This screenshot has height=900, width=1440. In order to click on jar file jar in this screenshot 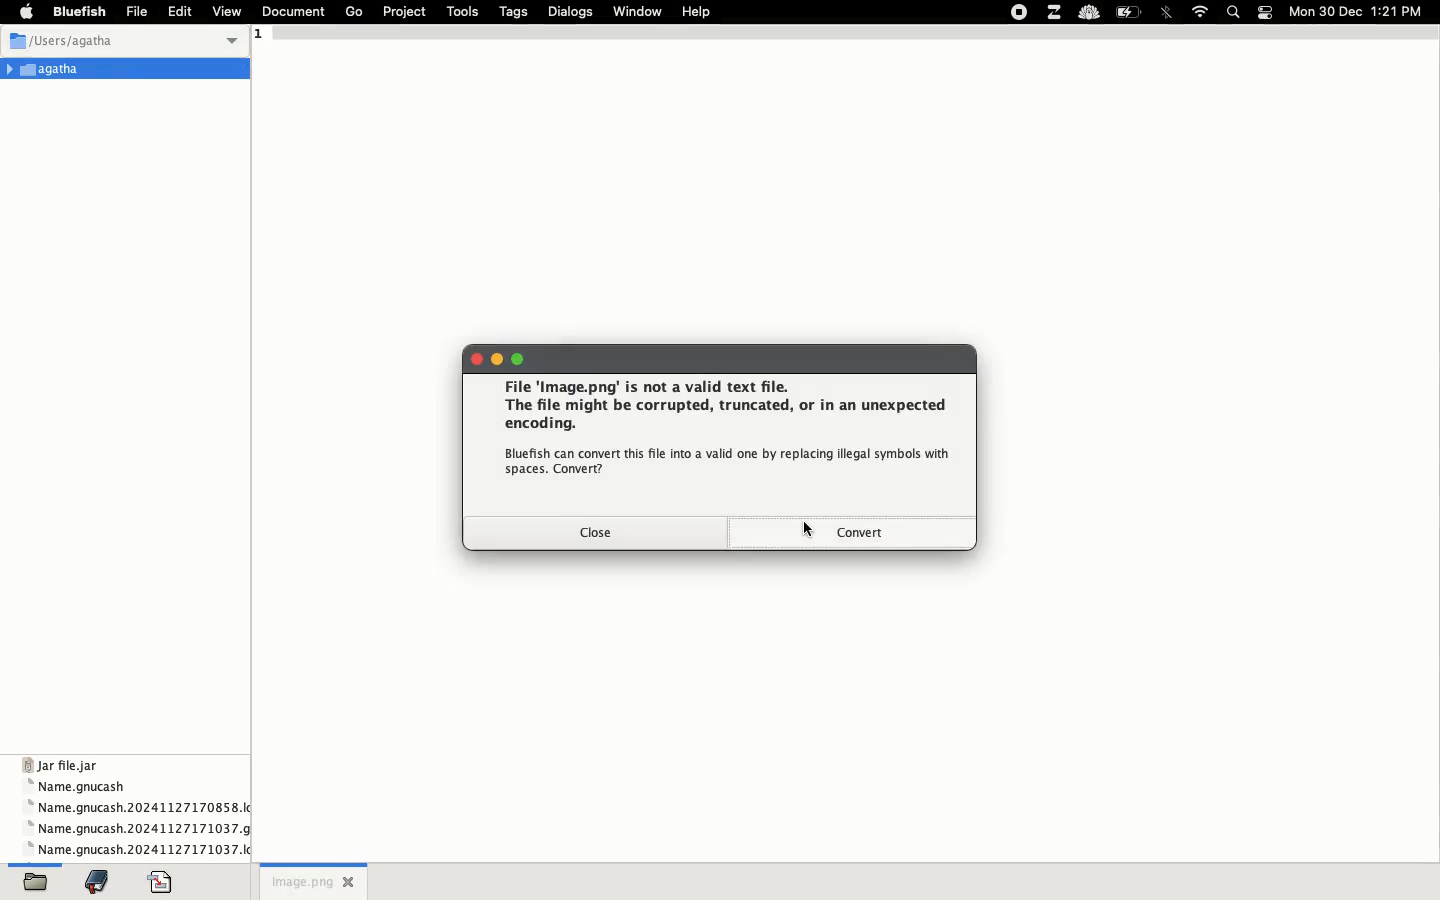, I will do `click(61, 763)`.